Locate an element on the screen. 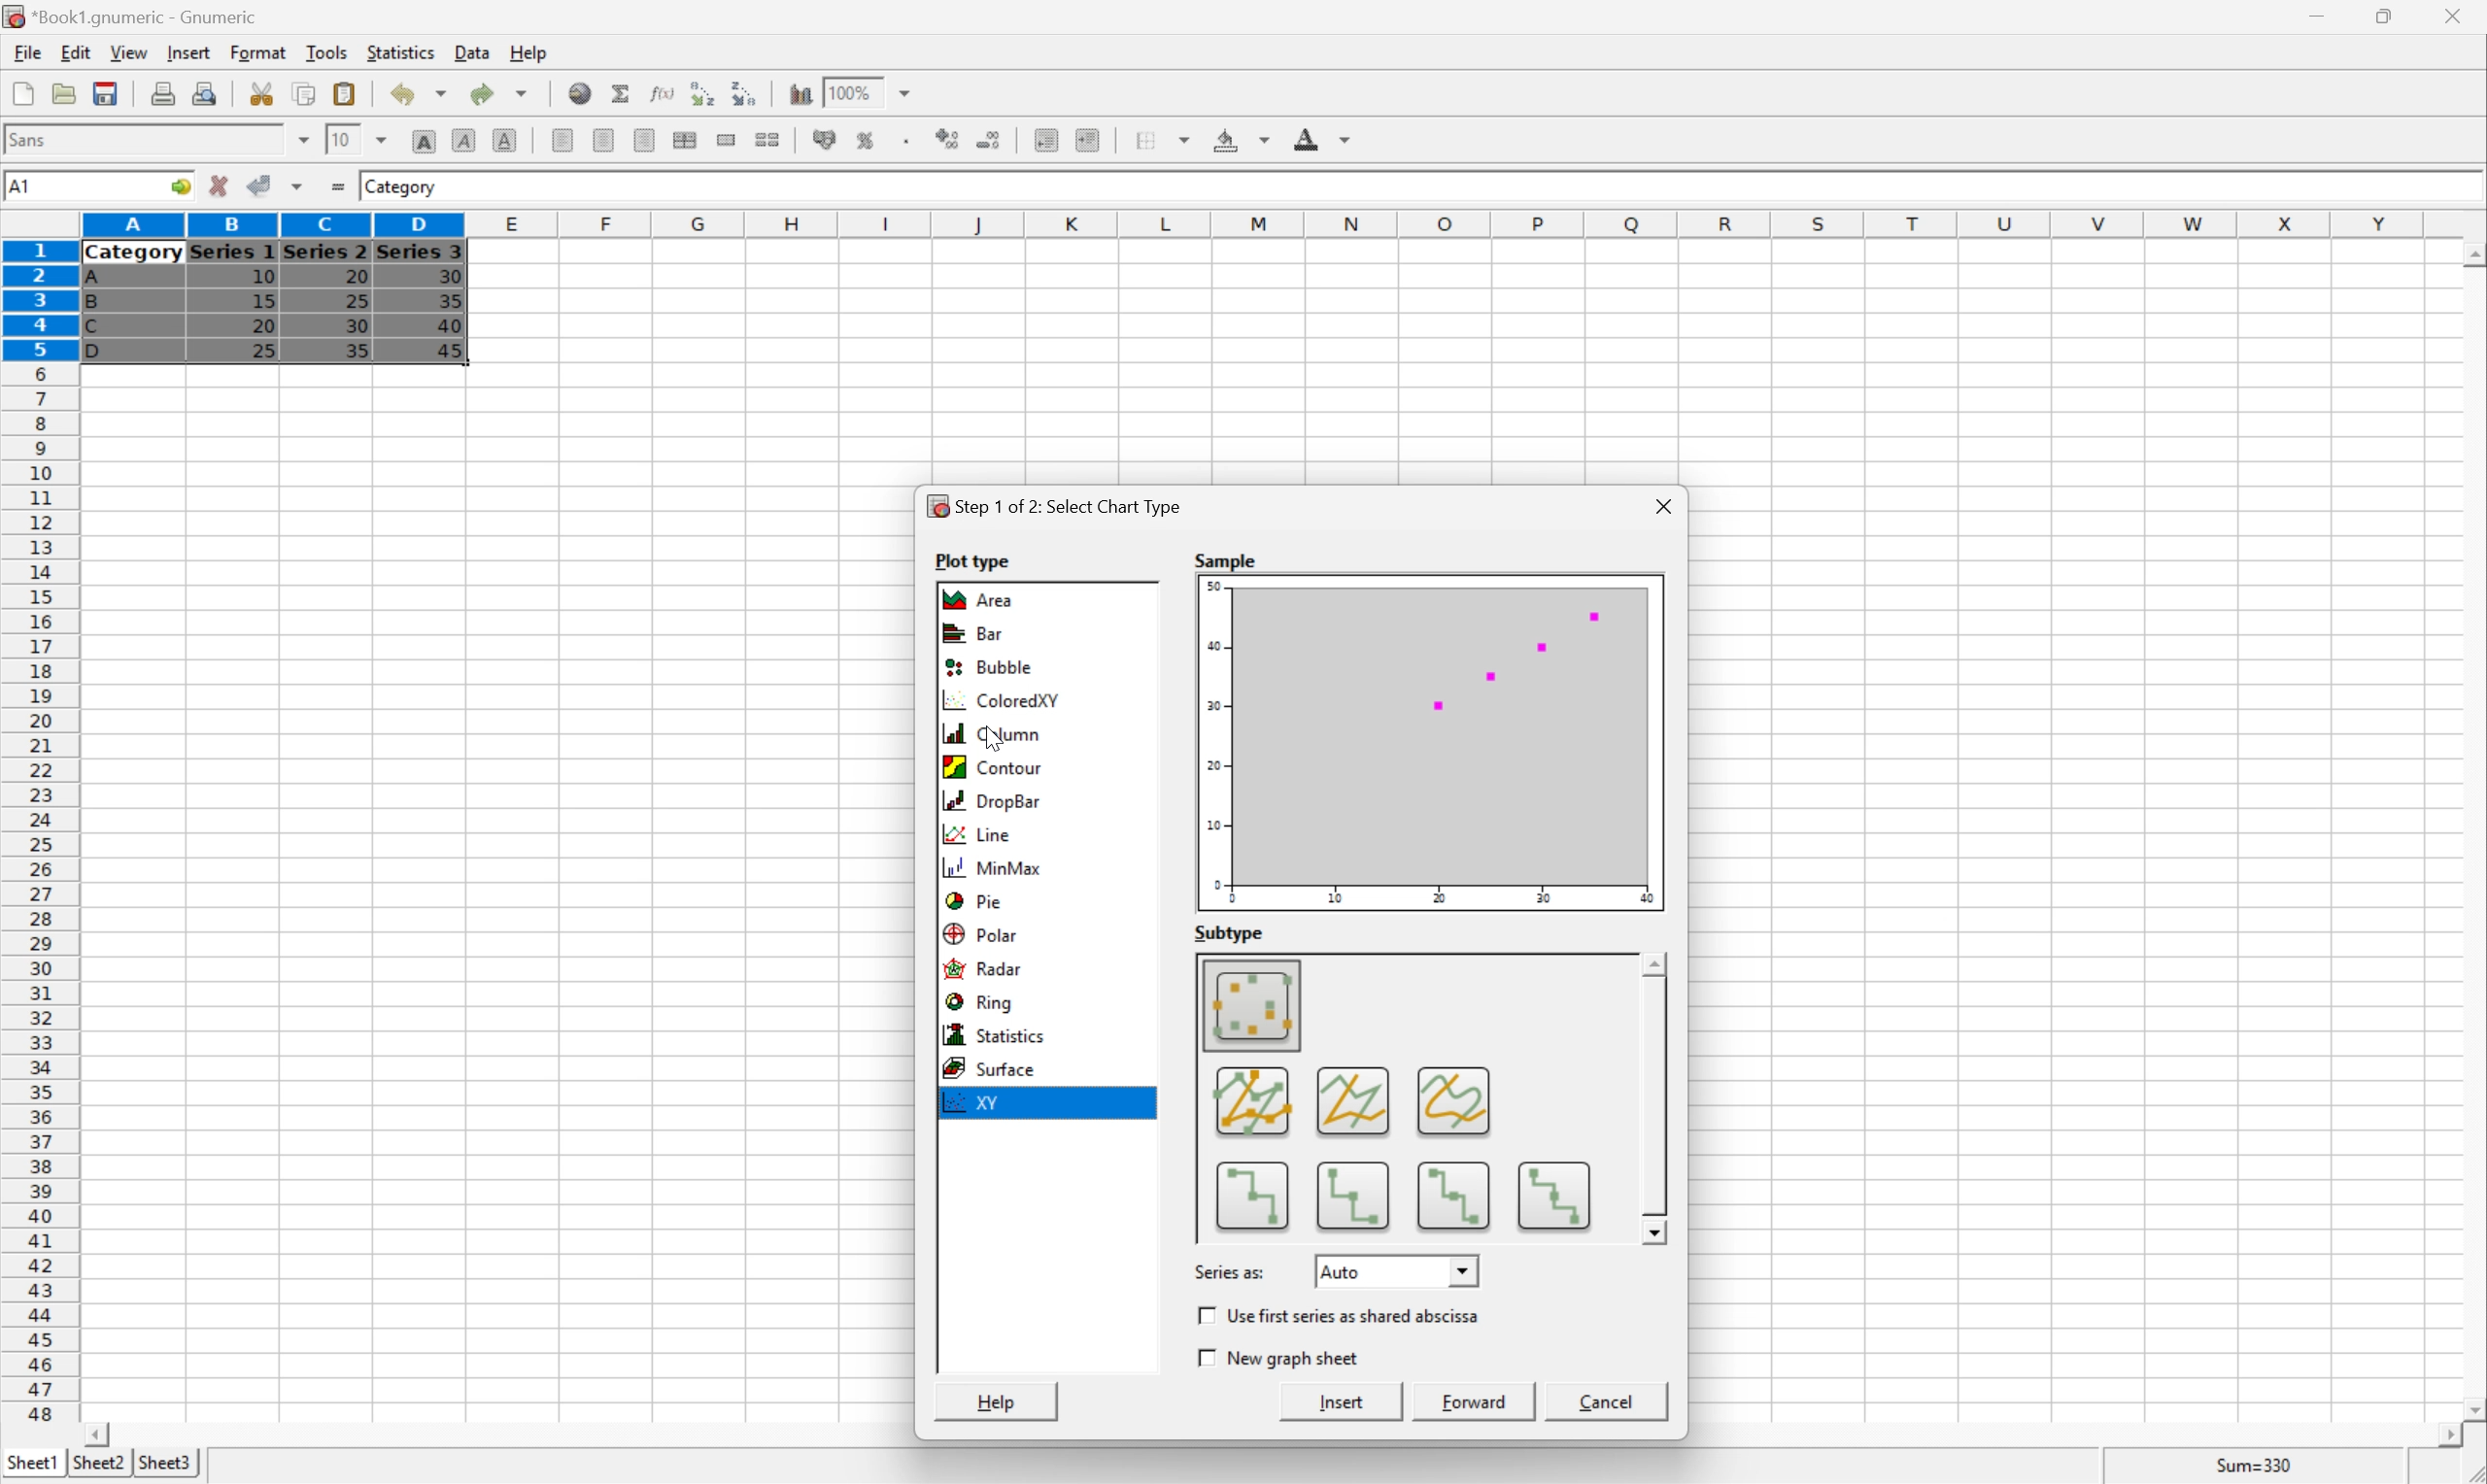 Image resolution: width=2487 pixels, height=1484 pixels. Drop Down is located at coordinates (1464, 1269).